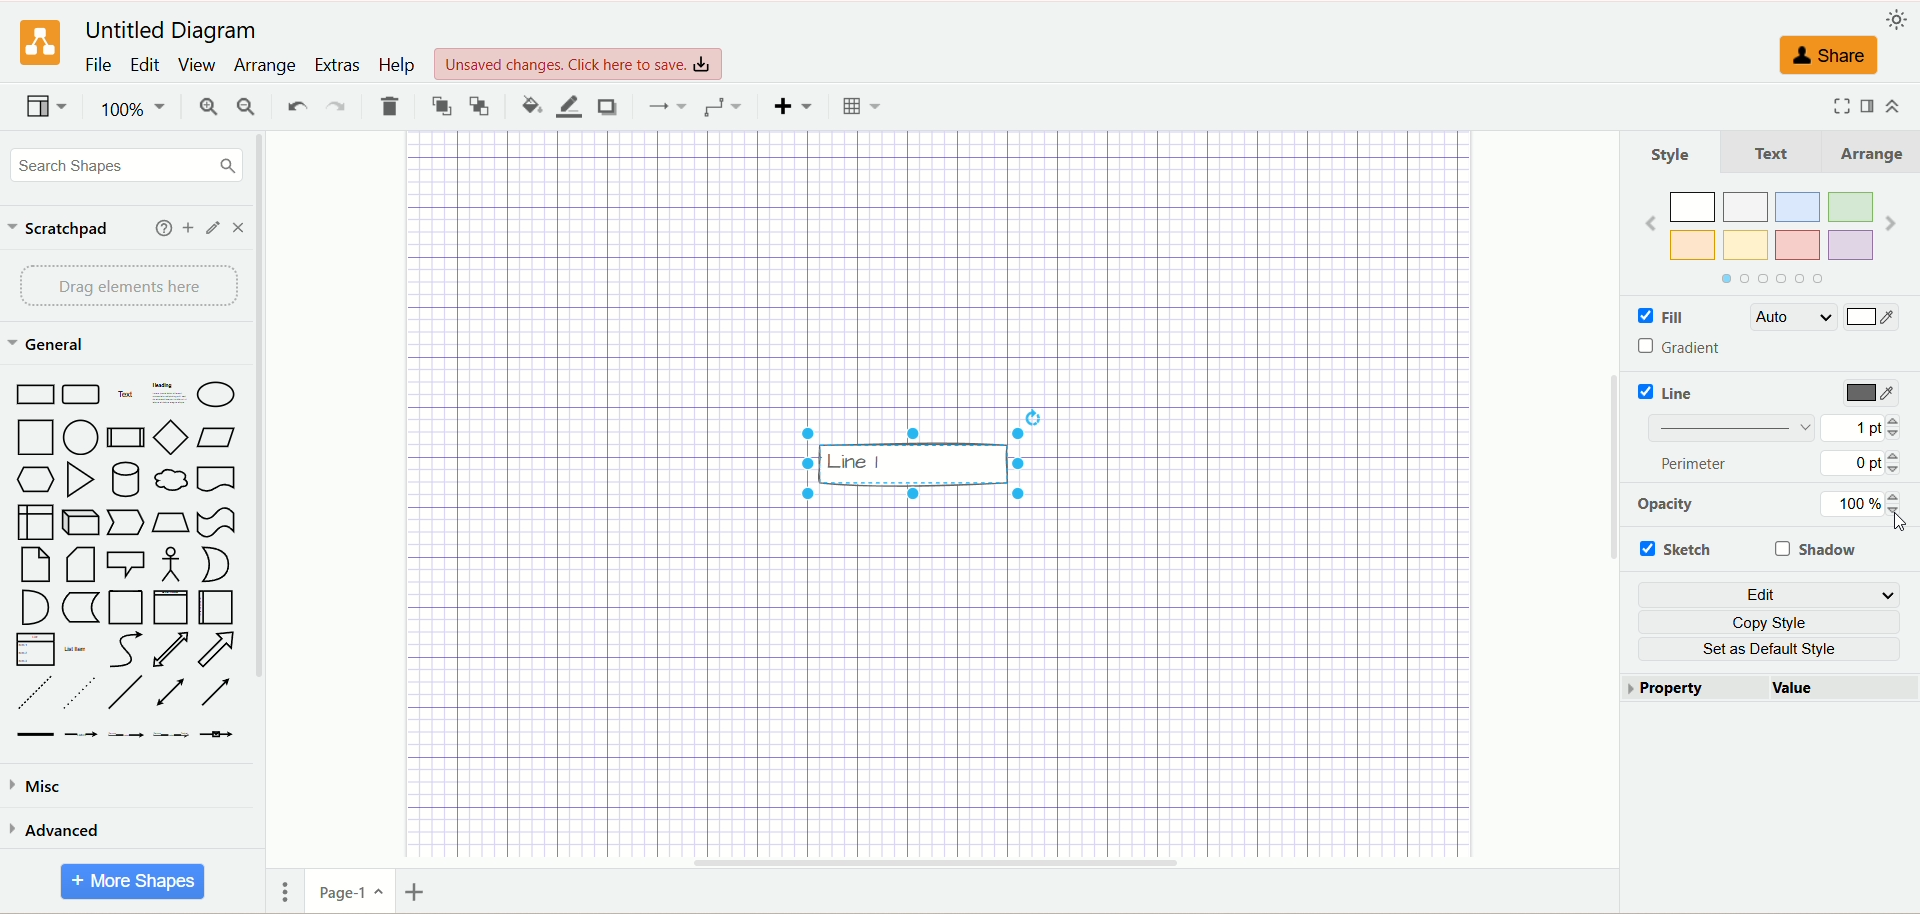 This screenshot has height=914, width=1920. What do you see at coordinates (1868, 107) in the screenshot?
I see `format` at bounding box center [1868, 107].